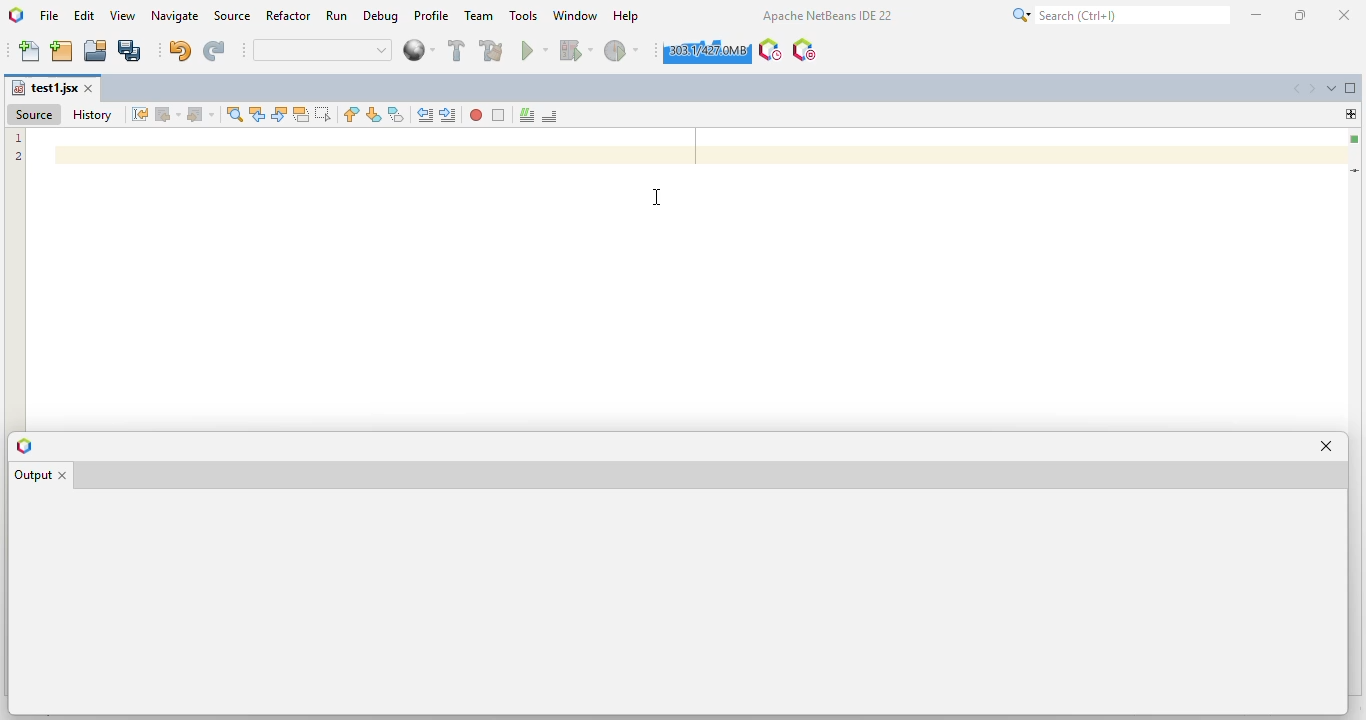 The image size is (1366, 720). What do you see at coordinates (1121, 15) in the screenshot?
I see `search` at bounding box center [1121, 15].